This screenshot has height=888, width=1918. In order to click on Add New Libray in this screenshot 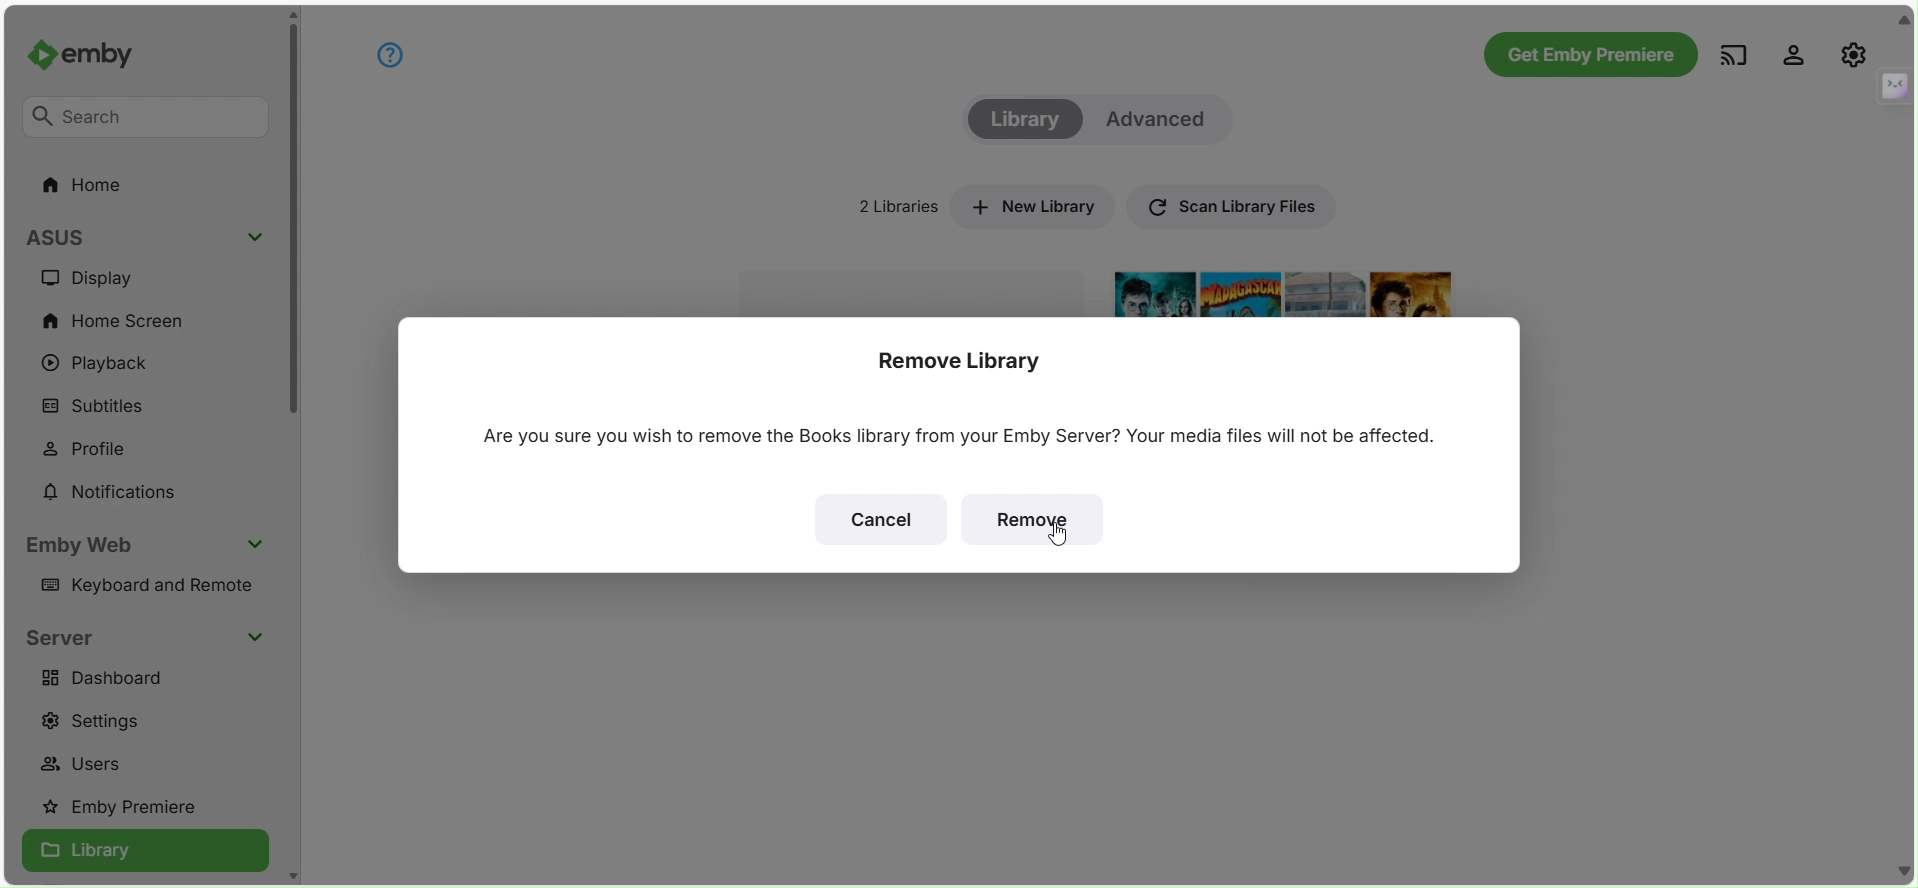, I will do `click(1031, 205)`.